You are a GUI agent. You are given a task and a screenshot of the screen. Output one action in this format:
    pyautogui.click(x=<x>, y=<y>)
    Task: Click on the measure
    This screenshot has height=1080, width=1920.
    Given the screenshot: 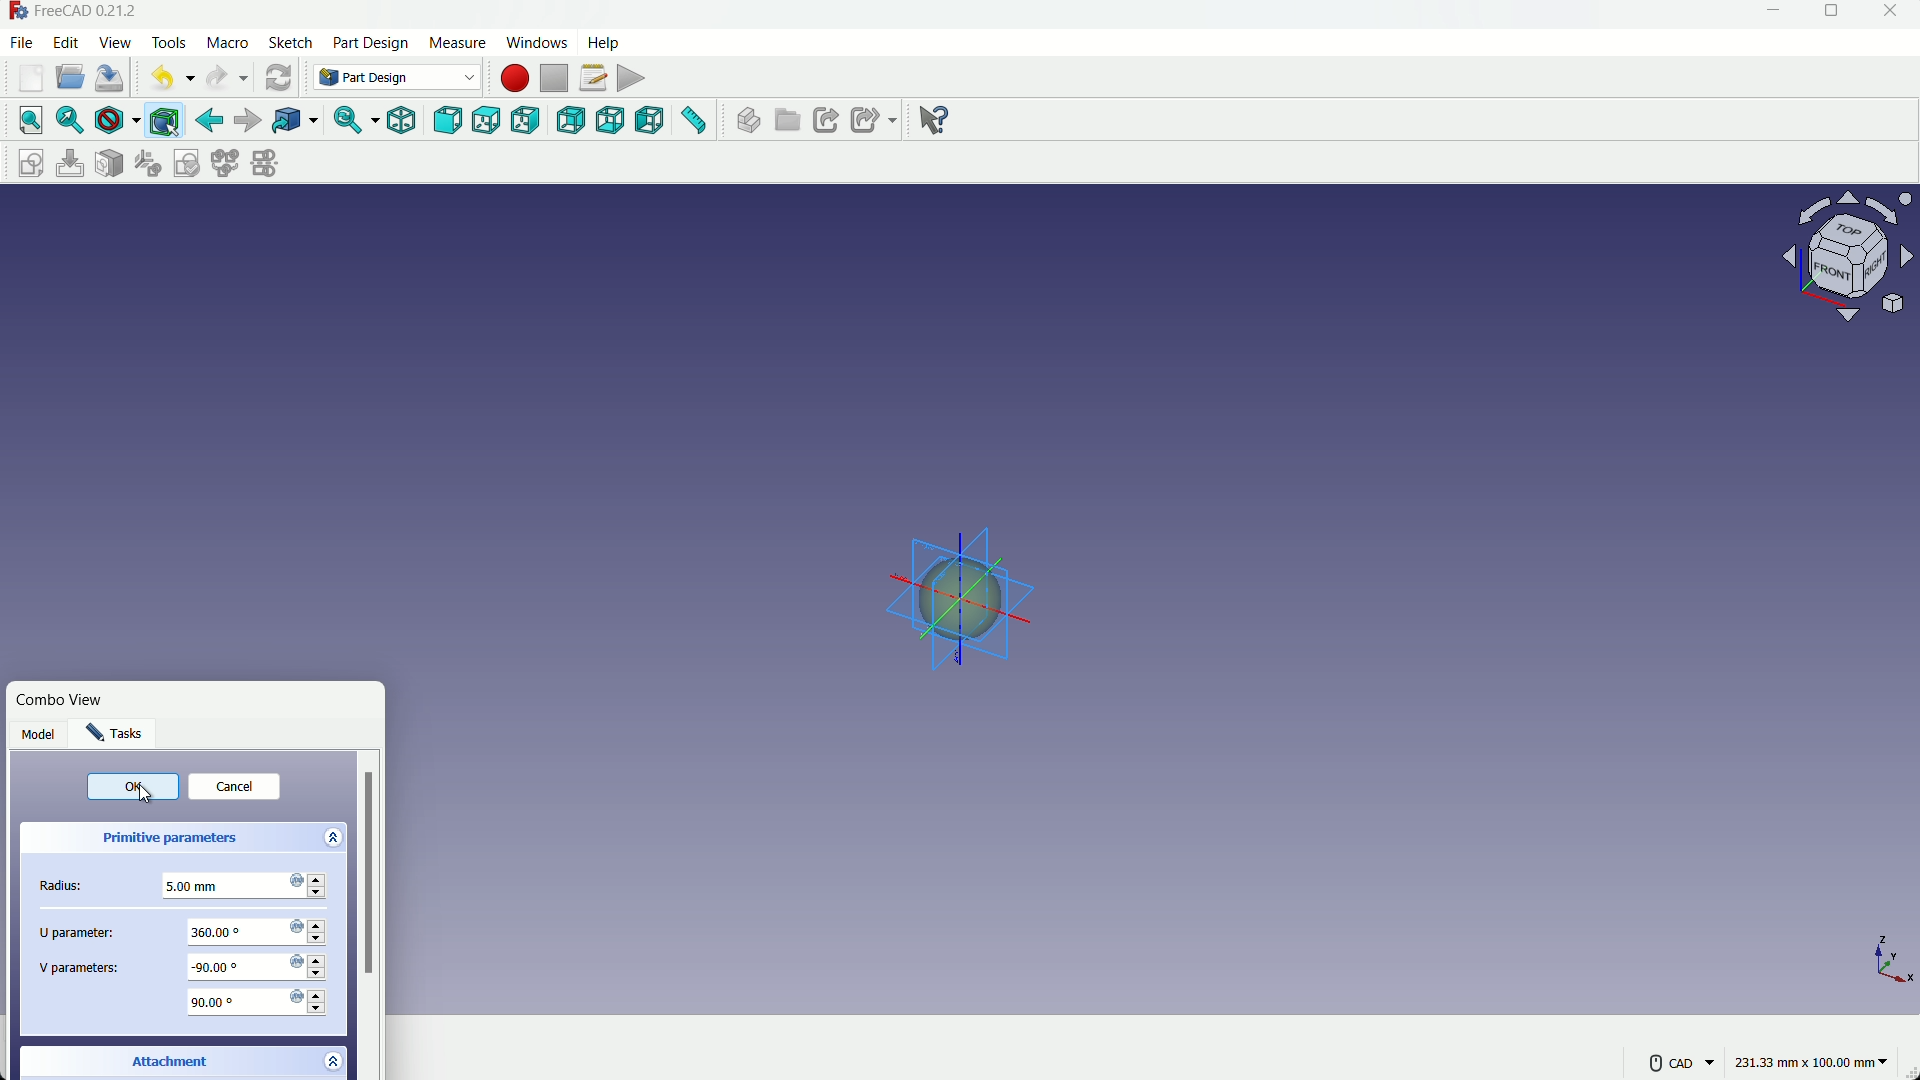 What is the action you would take?
    pyautogui.click(x=693, y=121)
    